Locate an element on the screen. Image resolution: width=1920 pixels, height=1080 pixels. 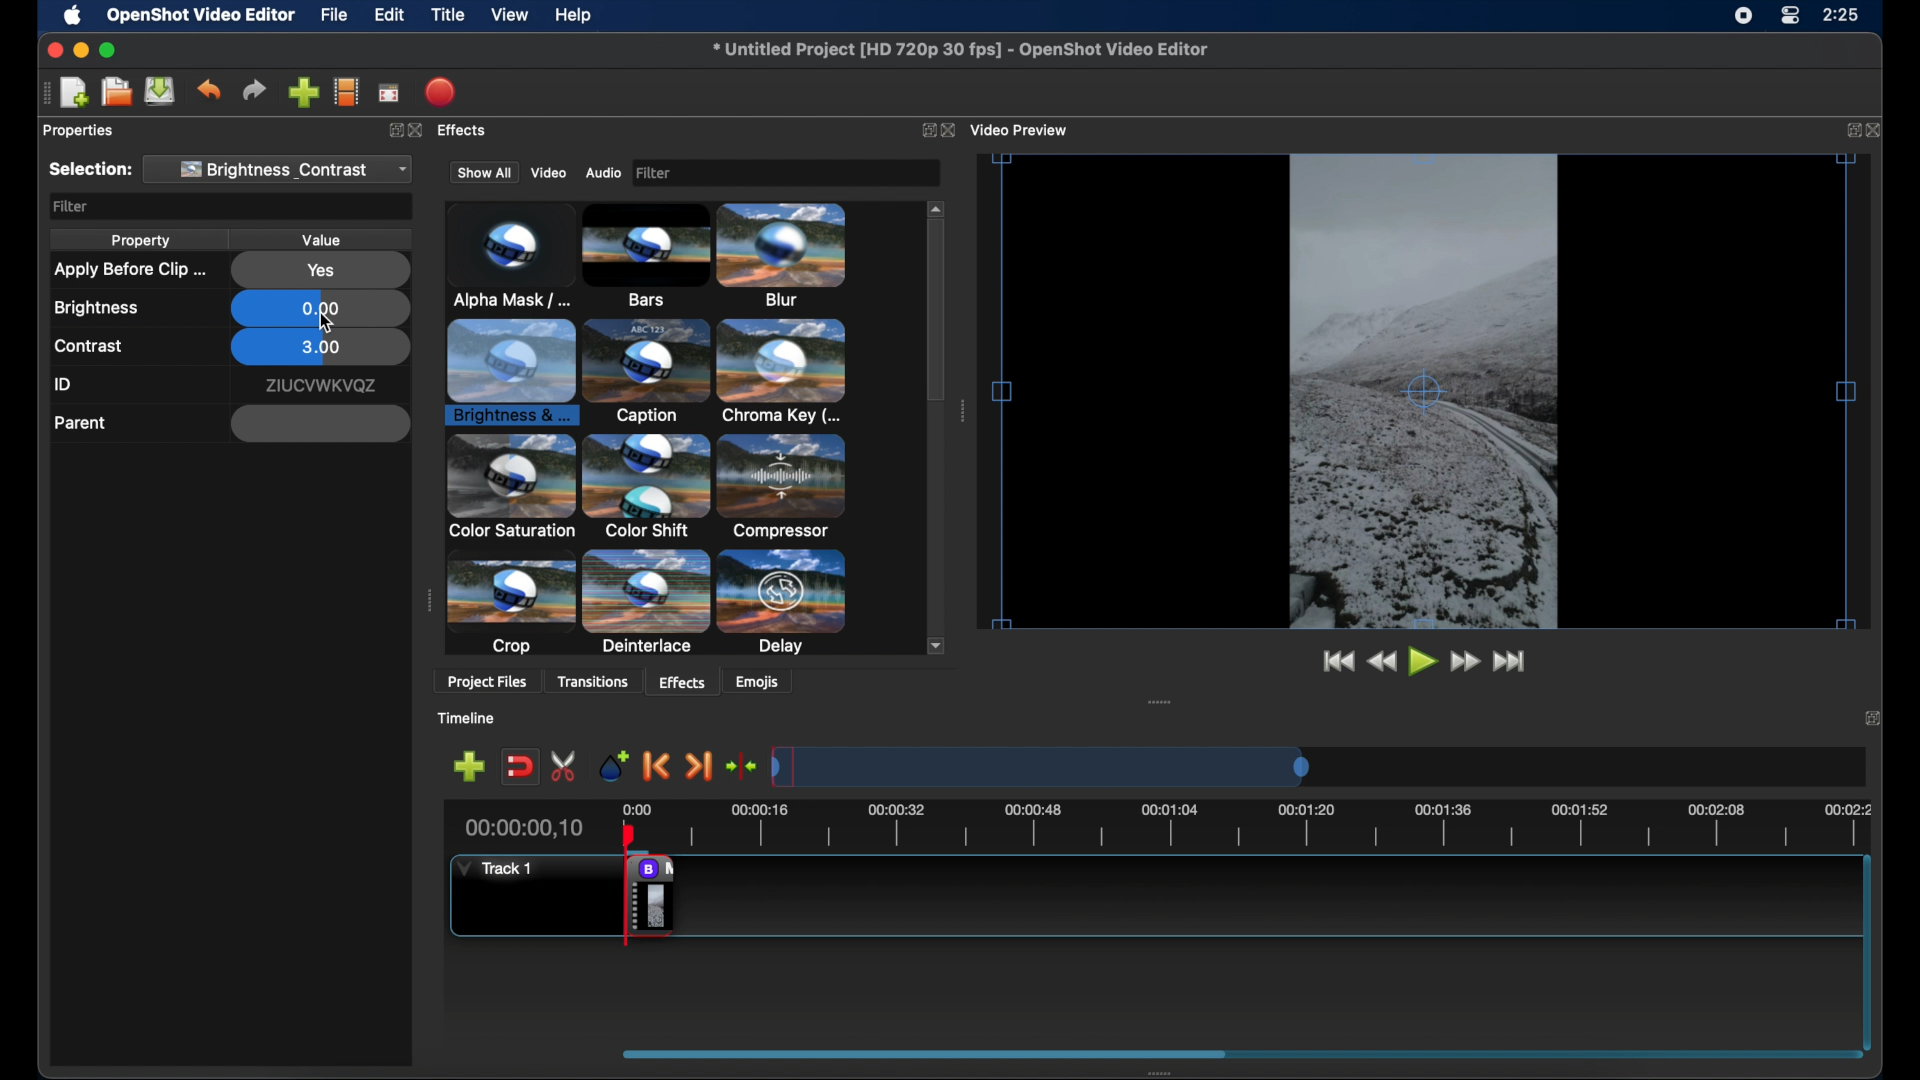
apply before clip is located at coordinates (128, 270).